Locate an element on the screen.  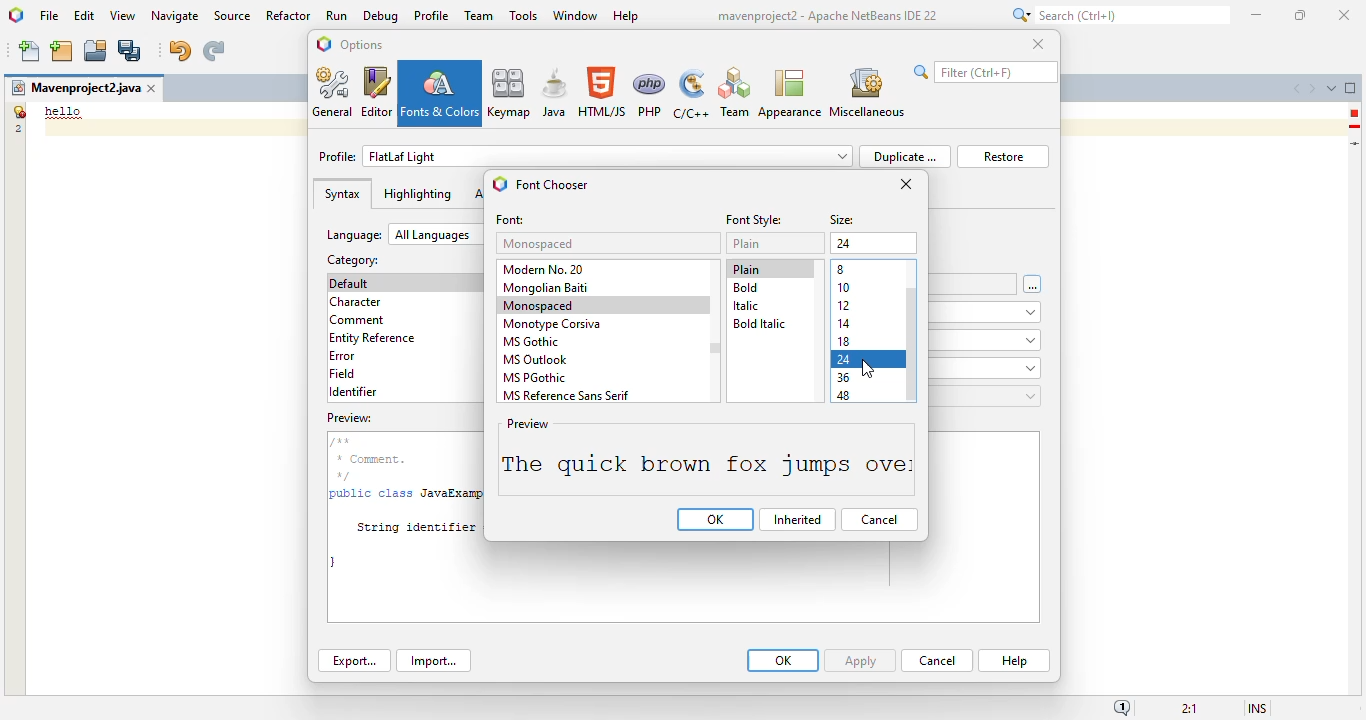
import is located at coordinates (433, 661).